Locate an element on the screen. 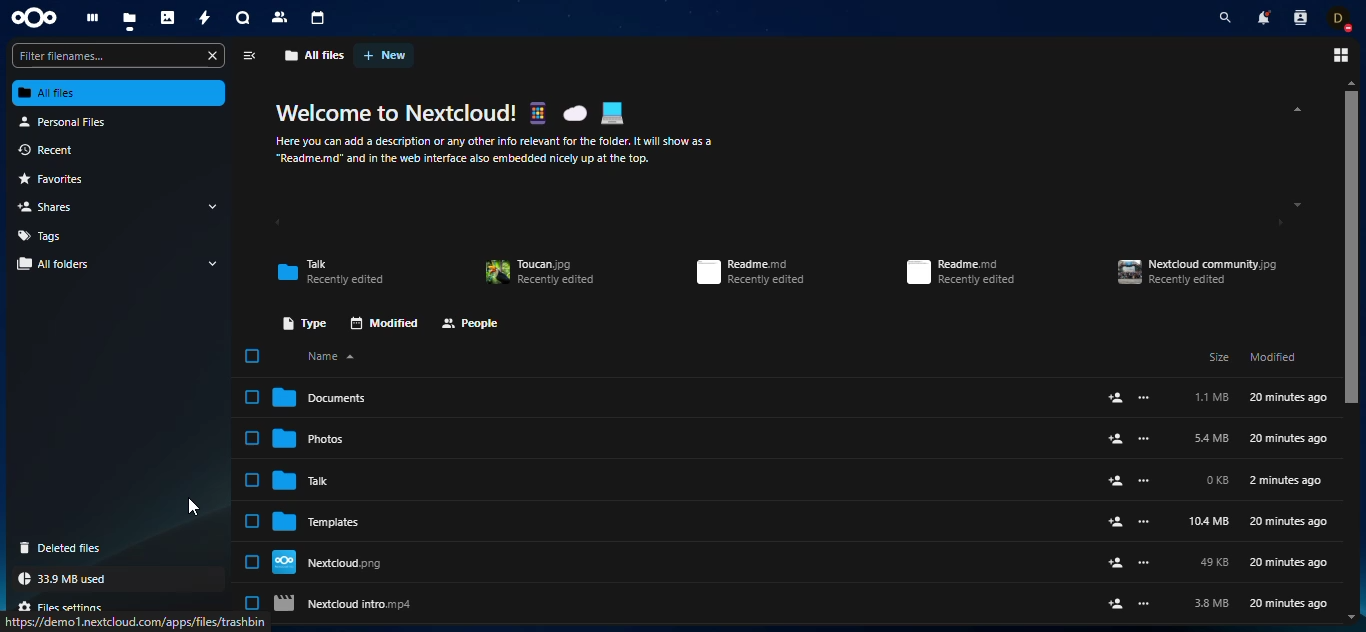  cursor is located at coordinates (187, 505).